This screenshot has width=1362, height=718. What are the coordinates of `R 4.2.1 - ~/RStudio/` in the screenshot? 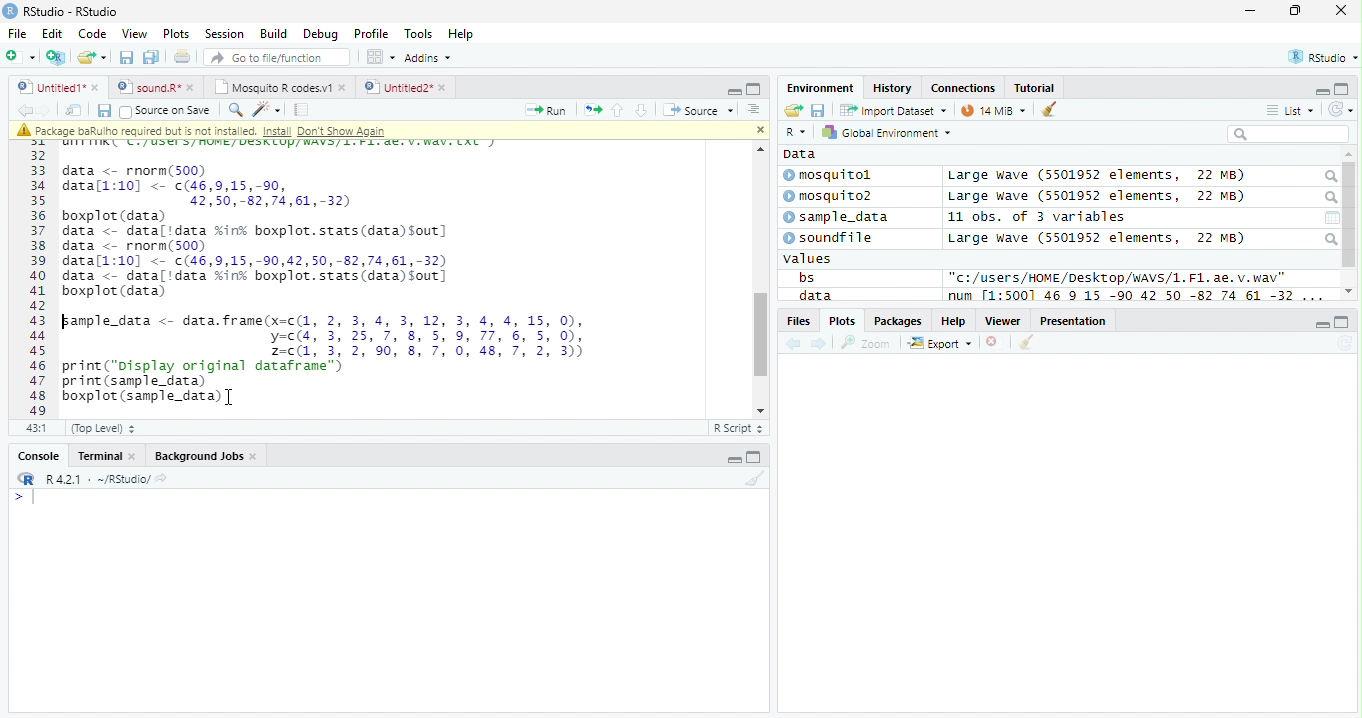 It's located at (98, 481).